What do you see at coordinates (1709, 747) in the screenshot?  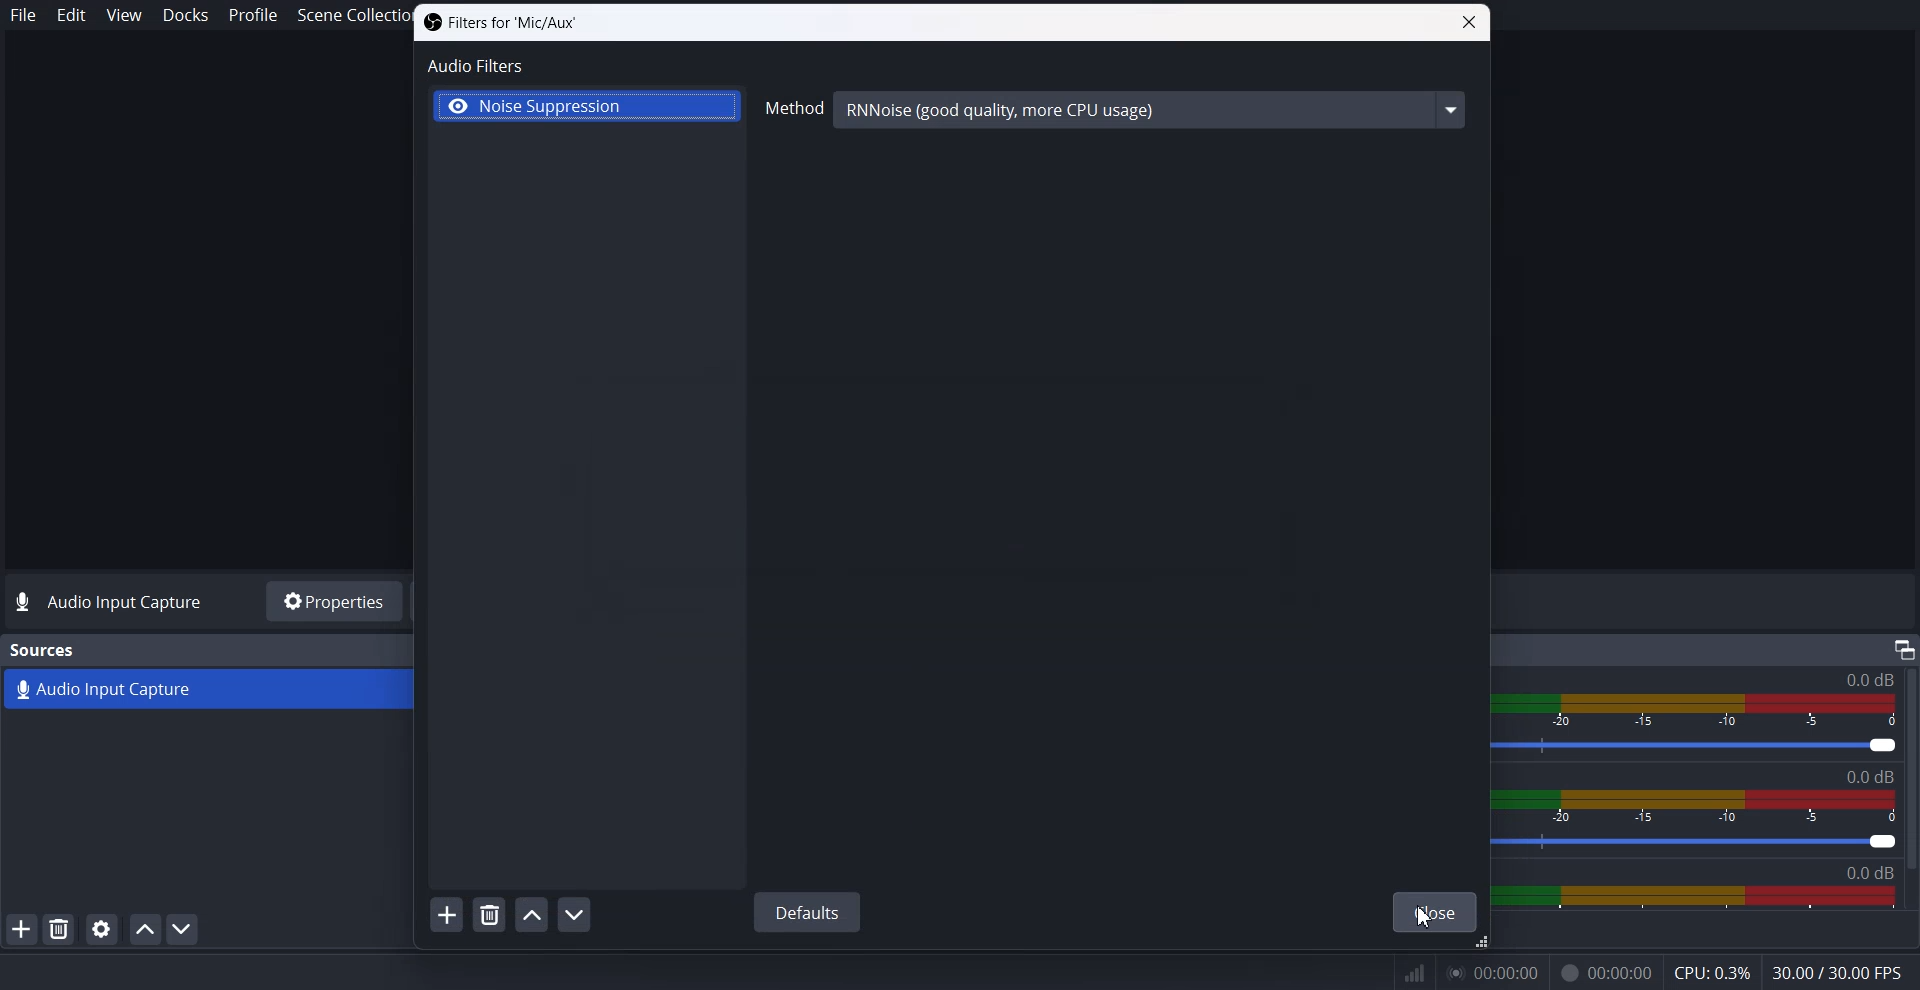 I see `Volume level adjuster` at bounding box center [1709, 747].